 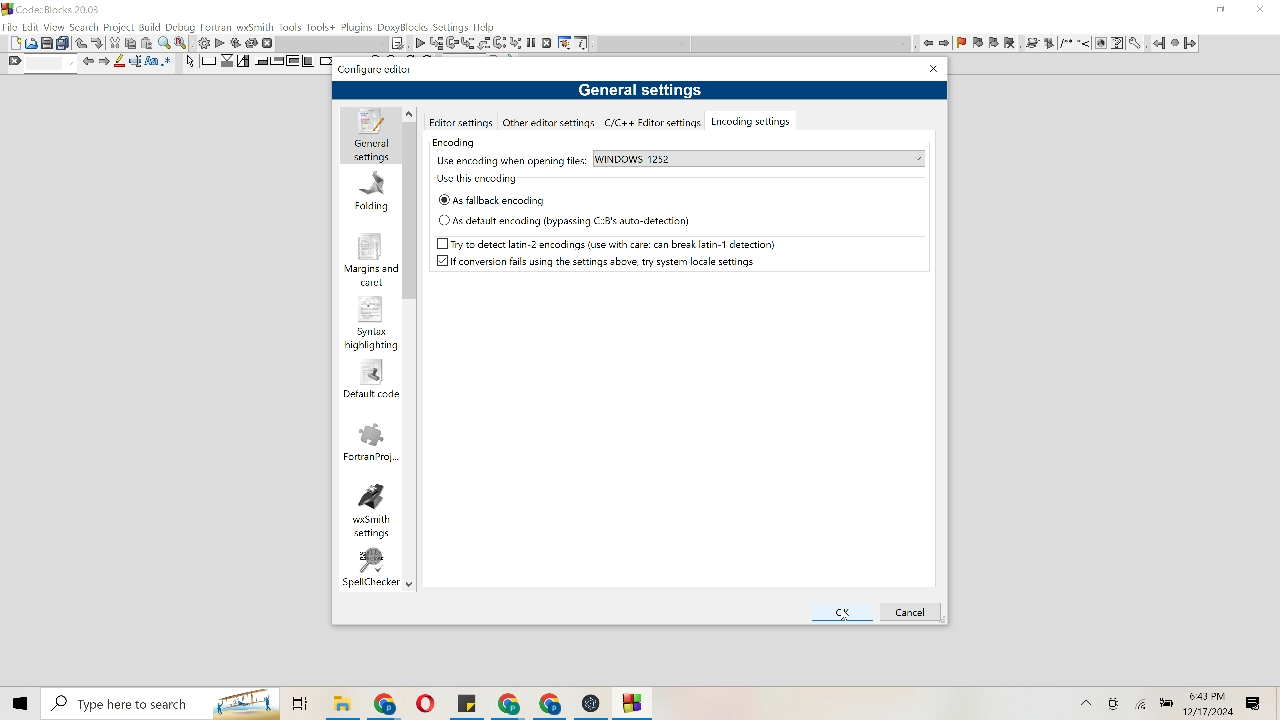 What do you see at coordinates (386, 703) in the screenshot?
I see `File` at bounding box center [386, 703].